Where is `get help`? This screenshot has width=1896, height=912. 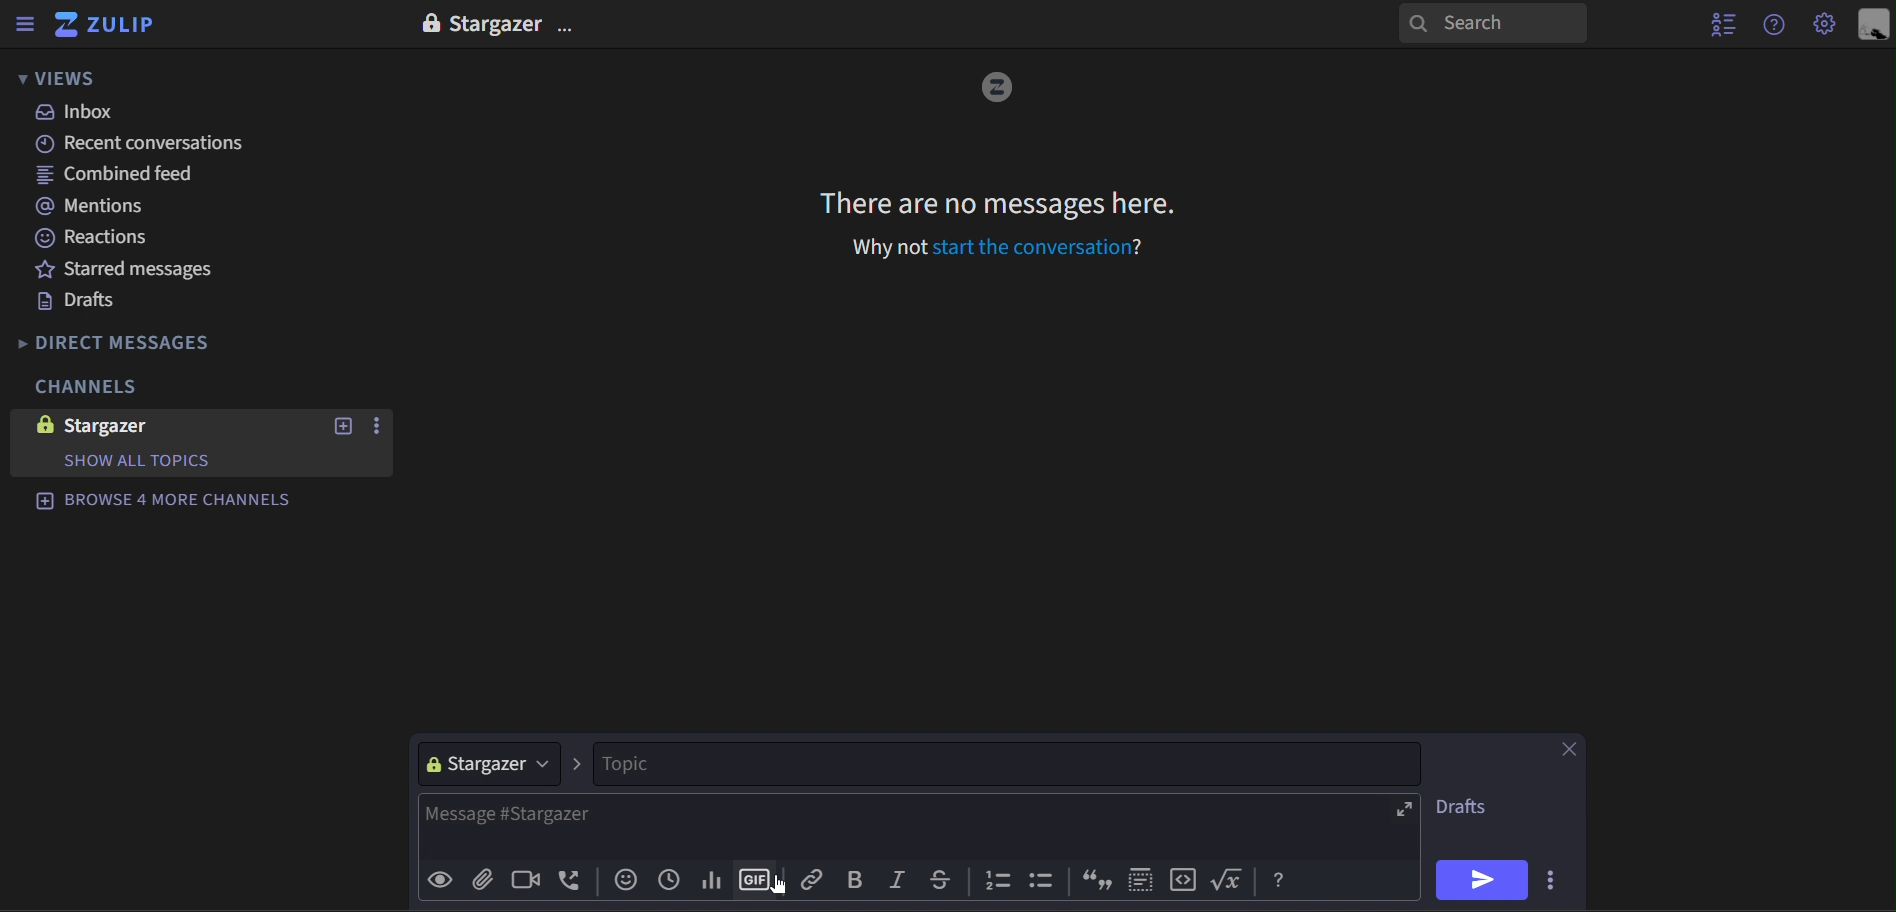
get help is located at coordinates (1776, 25).